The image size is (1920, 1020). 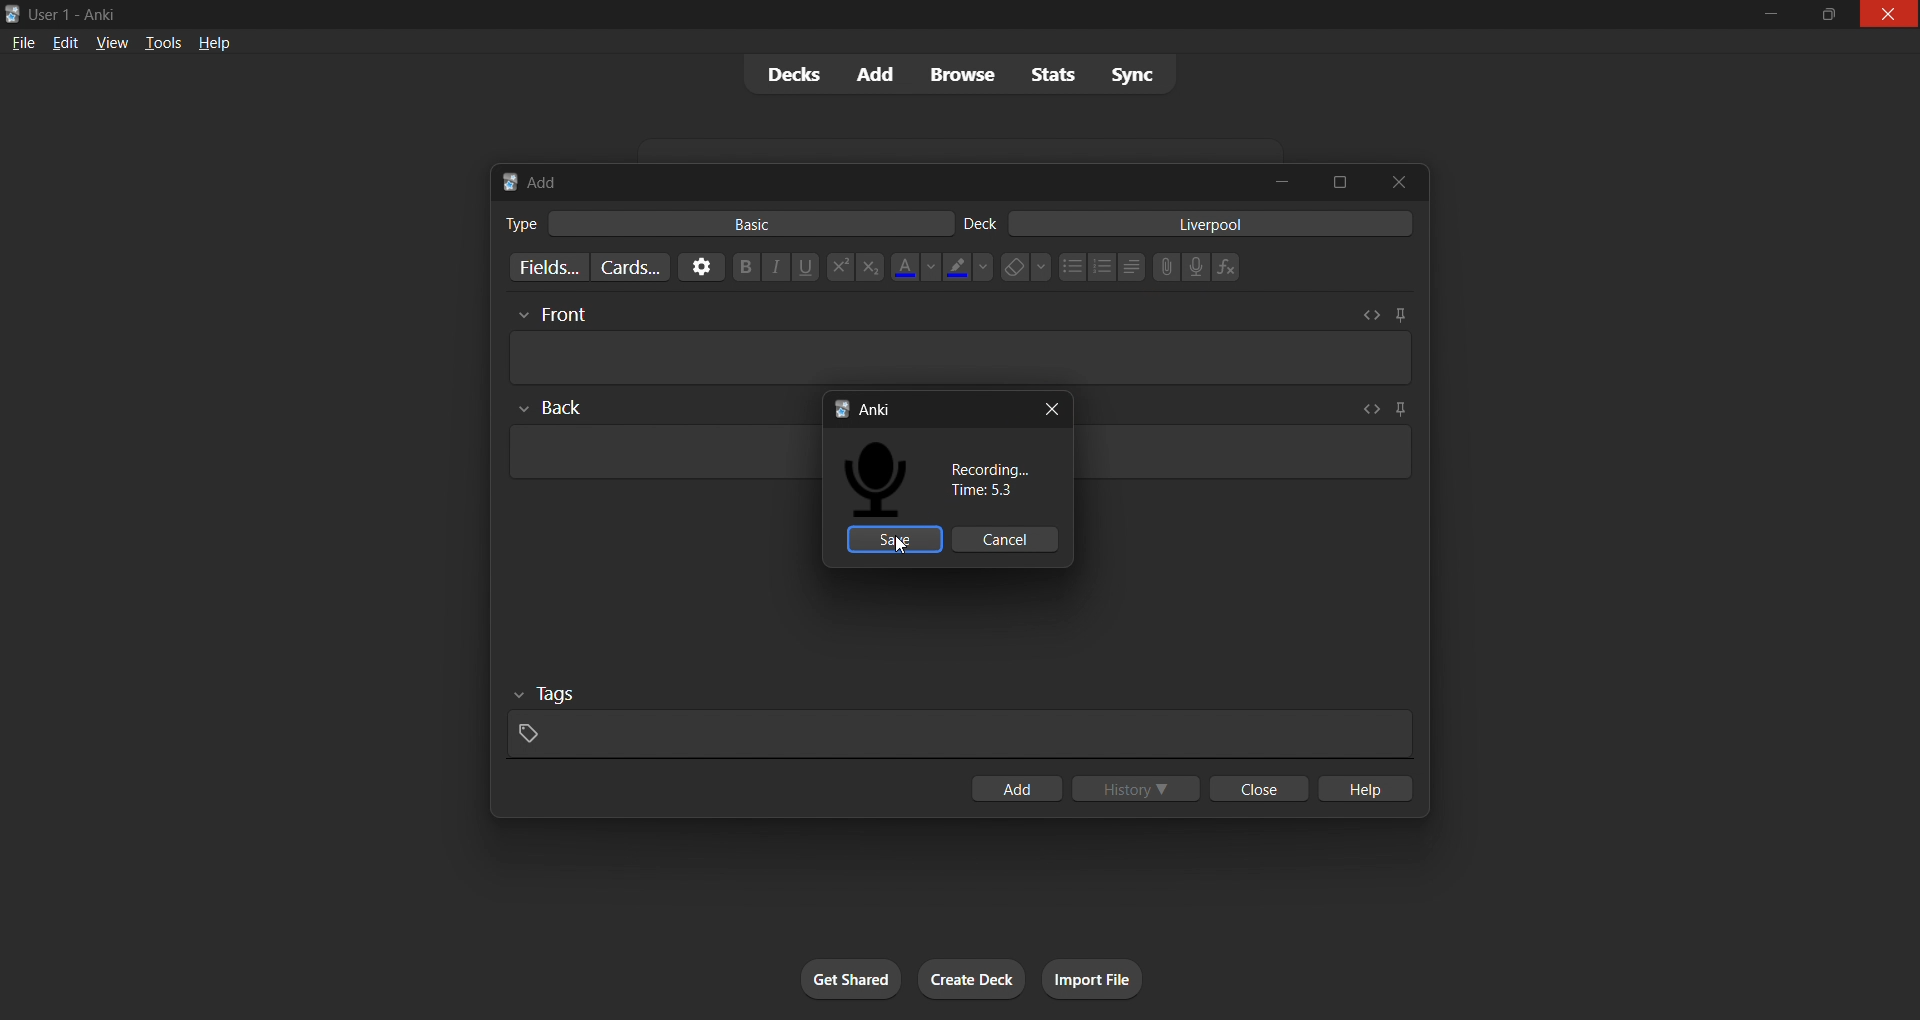 I want to click on history, so click(x=1138, y=791).